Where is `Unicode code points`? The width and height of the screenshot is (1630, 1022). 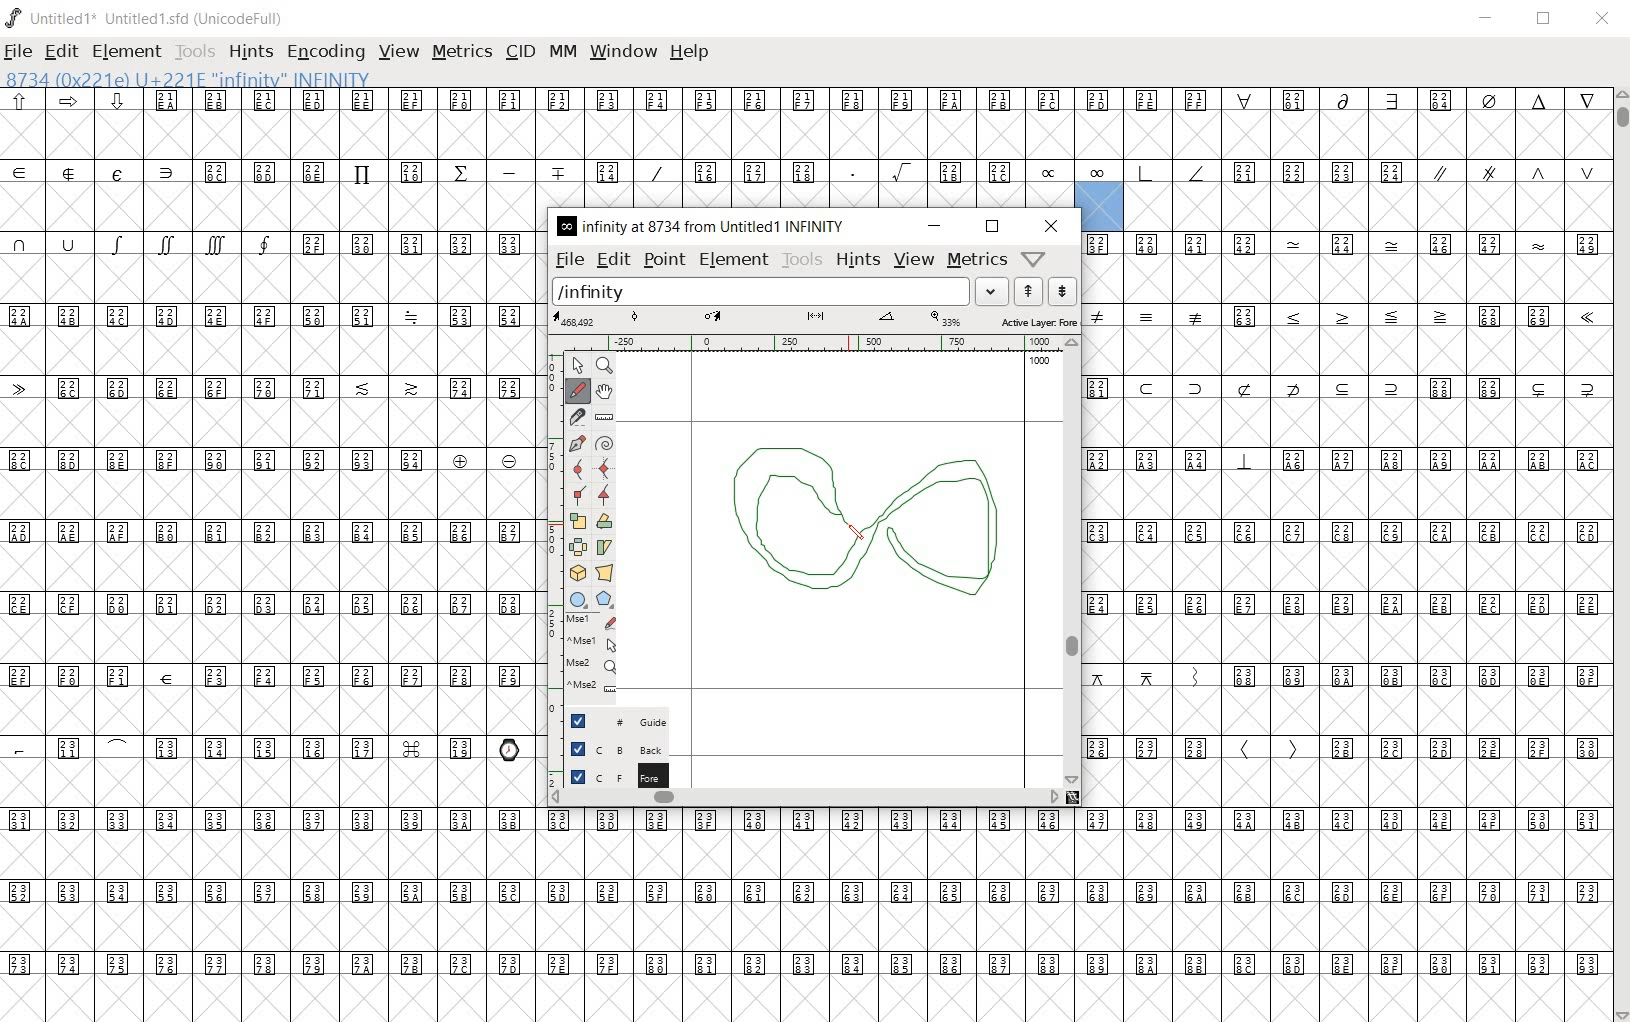
Unicode code points is located at coordinates (1250, 316).